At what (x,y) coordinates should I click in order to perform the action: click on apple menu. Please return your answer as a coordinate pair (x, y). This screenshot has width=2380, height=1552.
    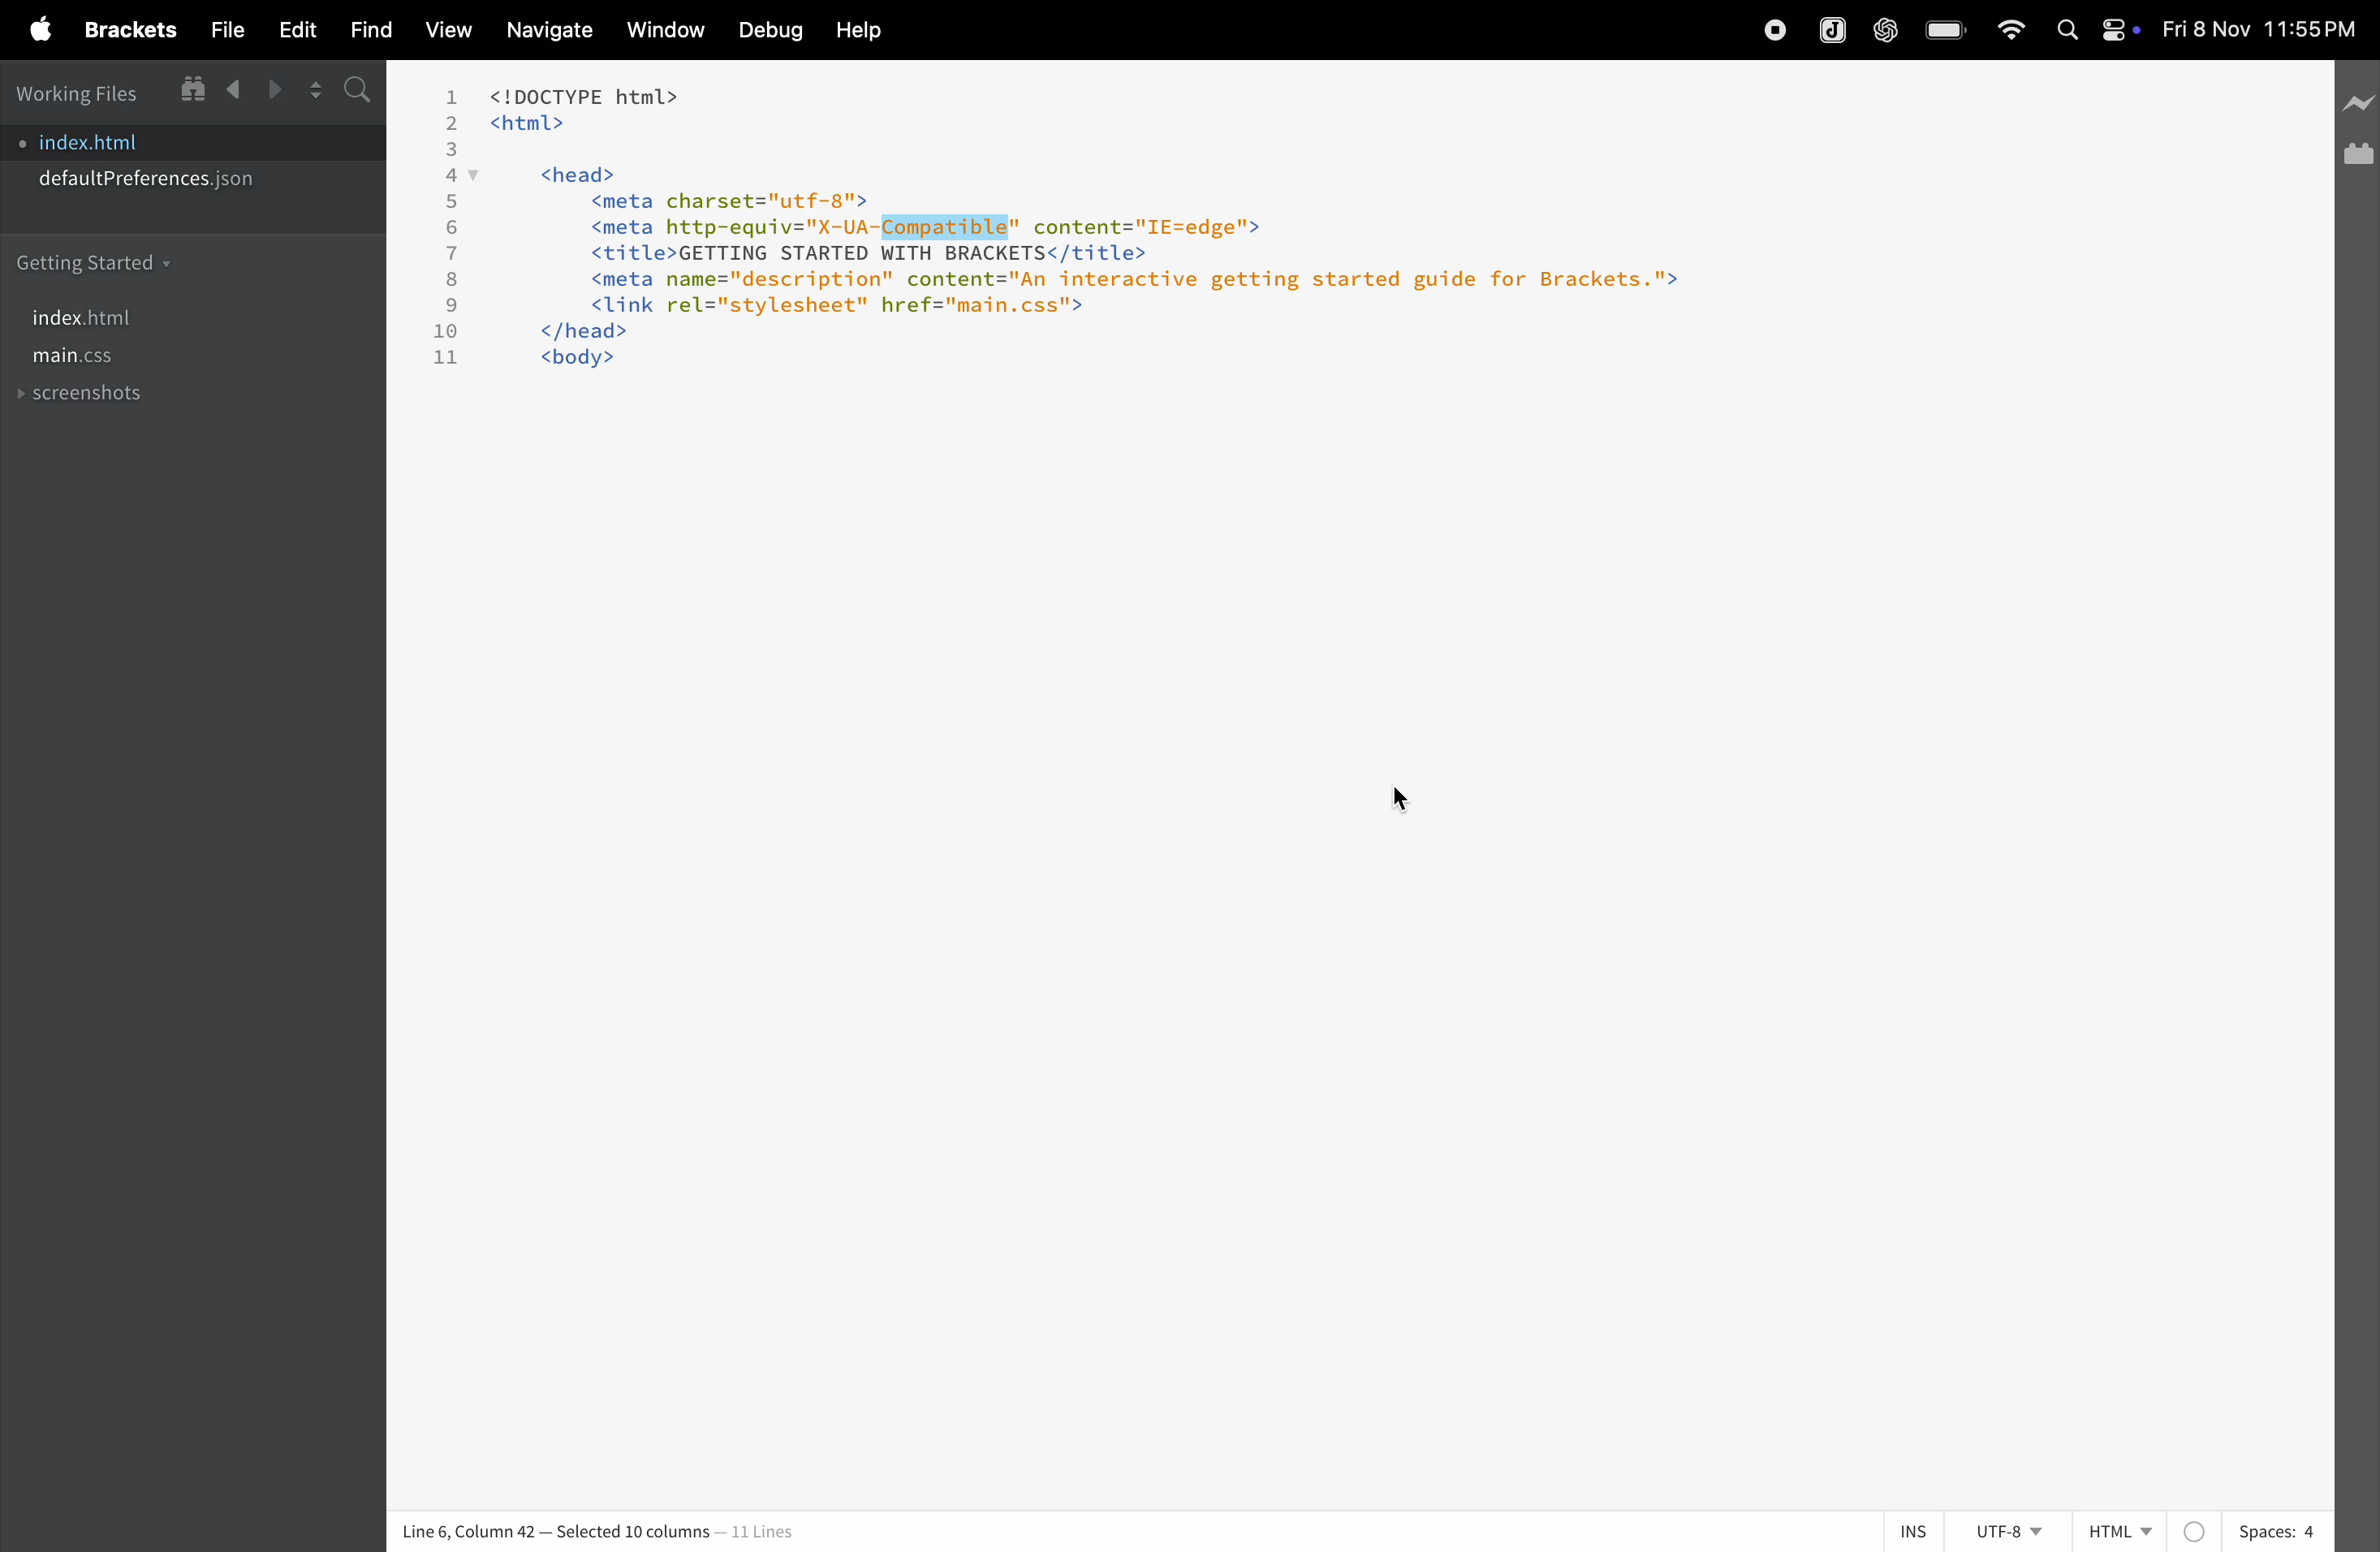
    Looking at the image, I should click on (38, 29).